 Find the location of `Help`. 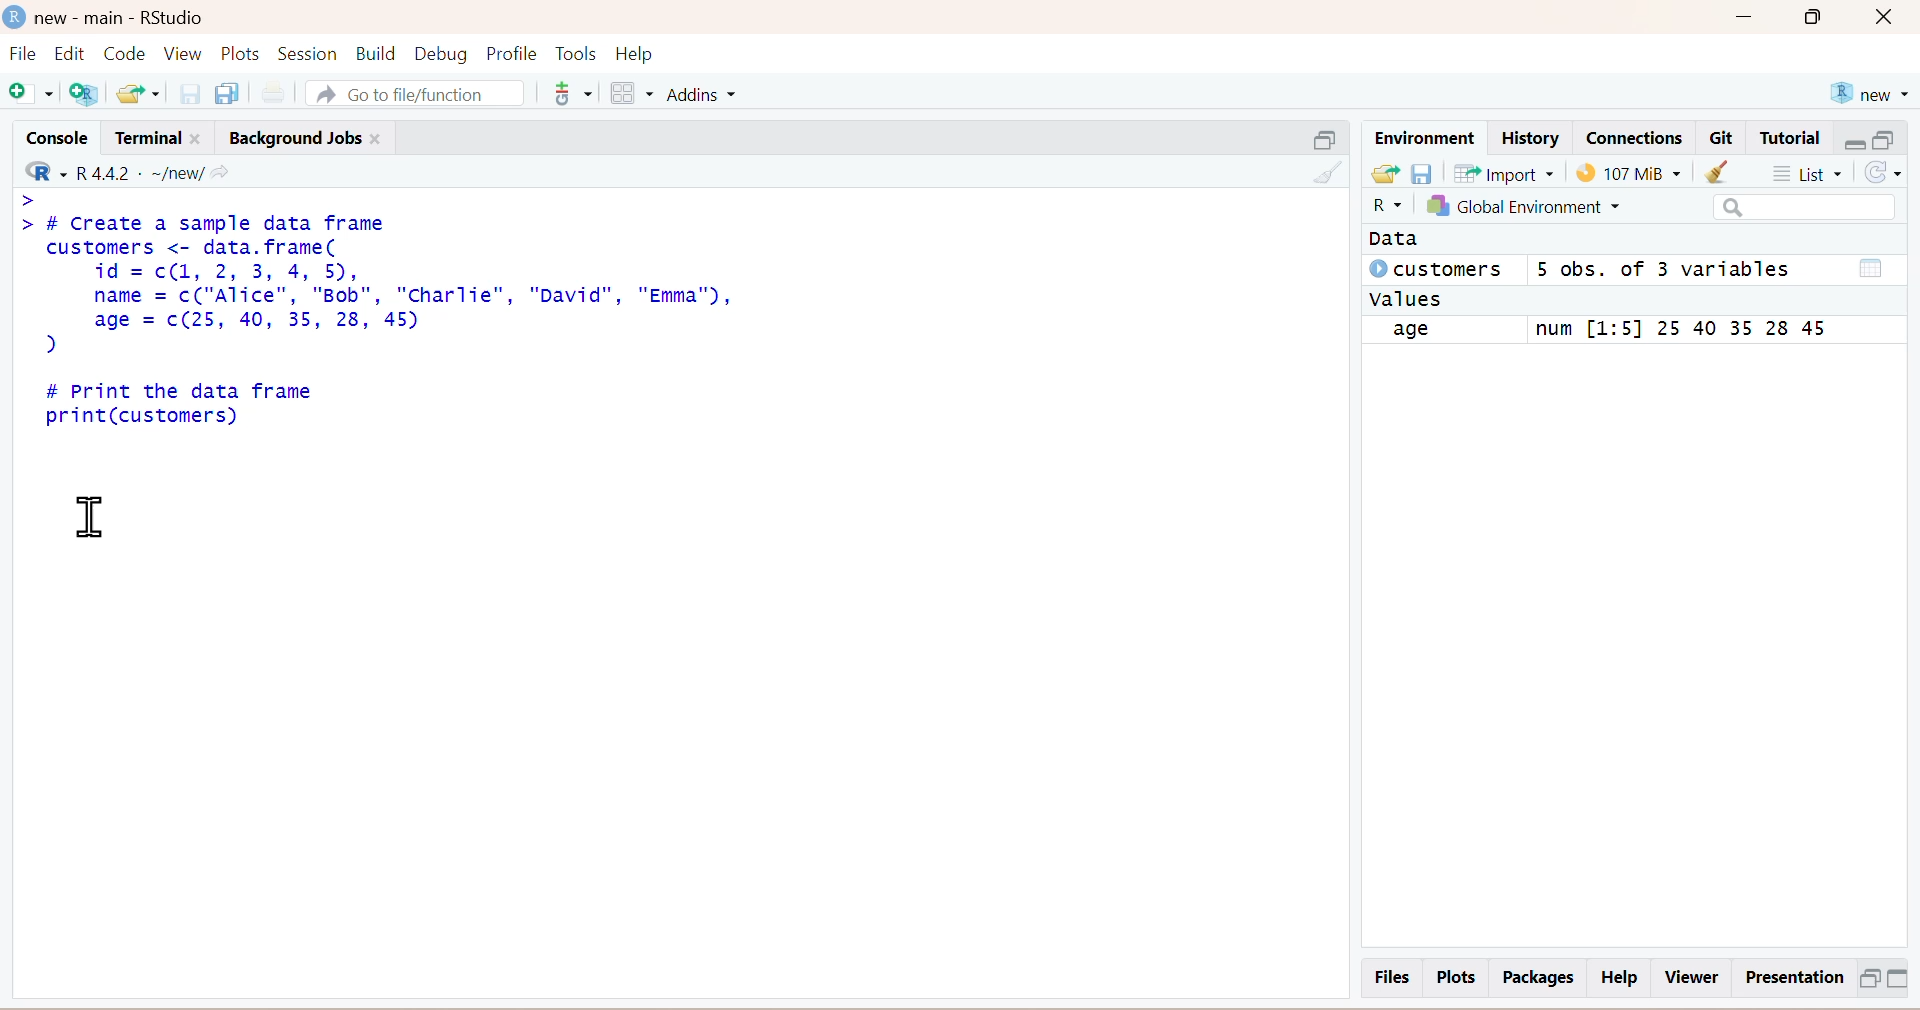

Help is located at coordinates (652, 53).